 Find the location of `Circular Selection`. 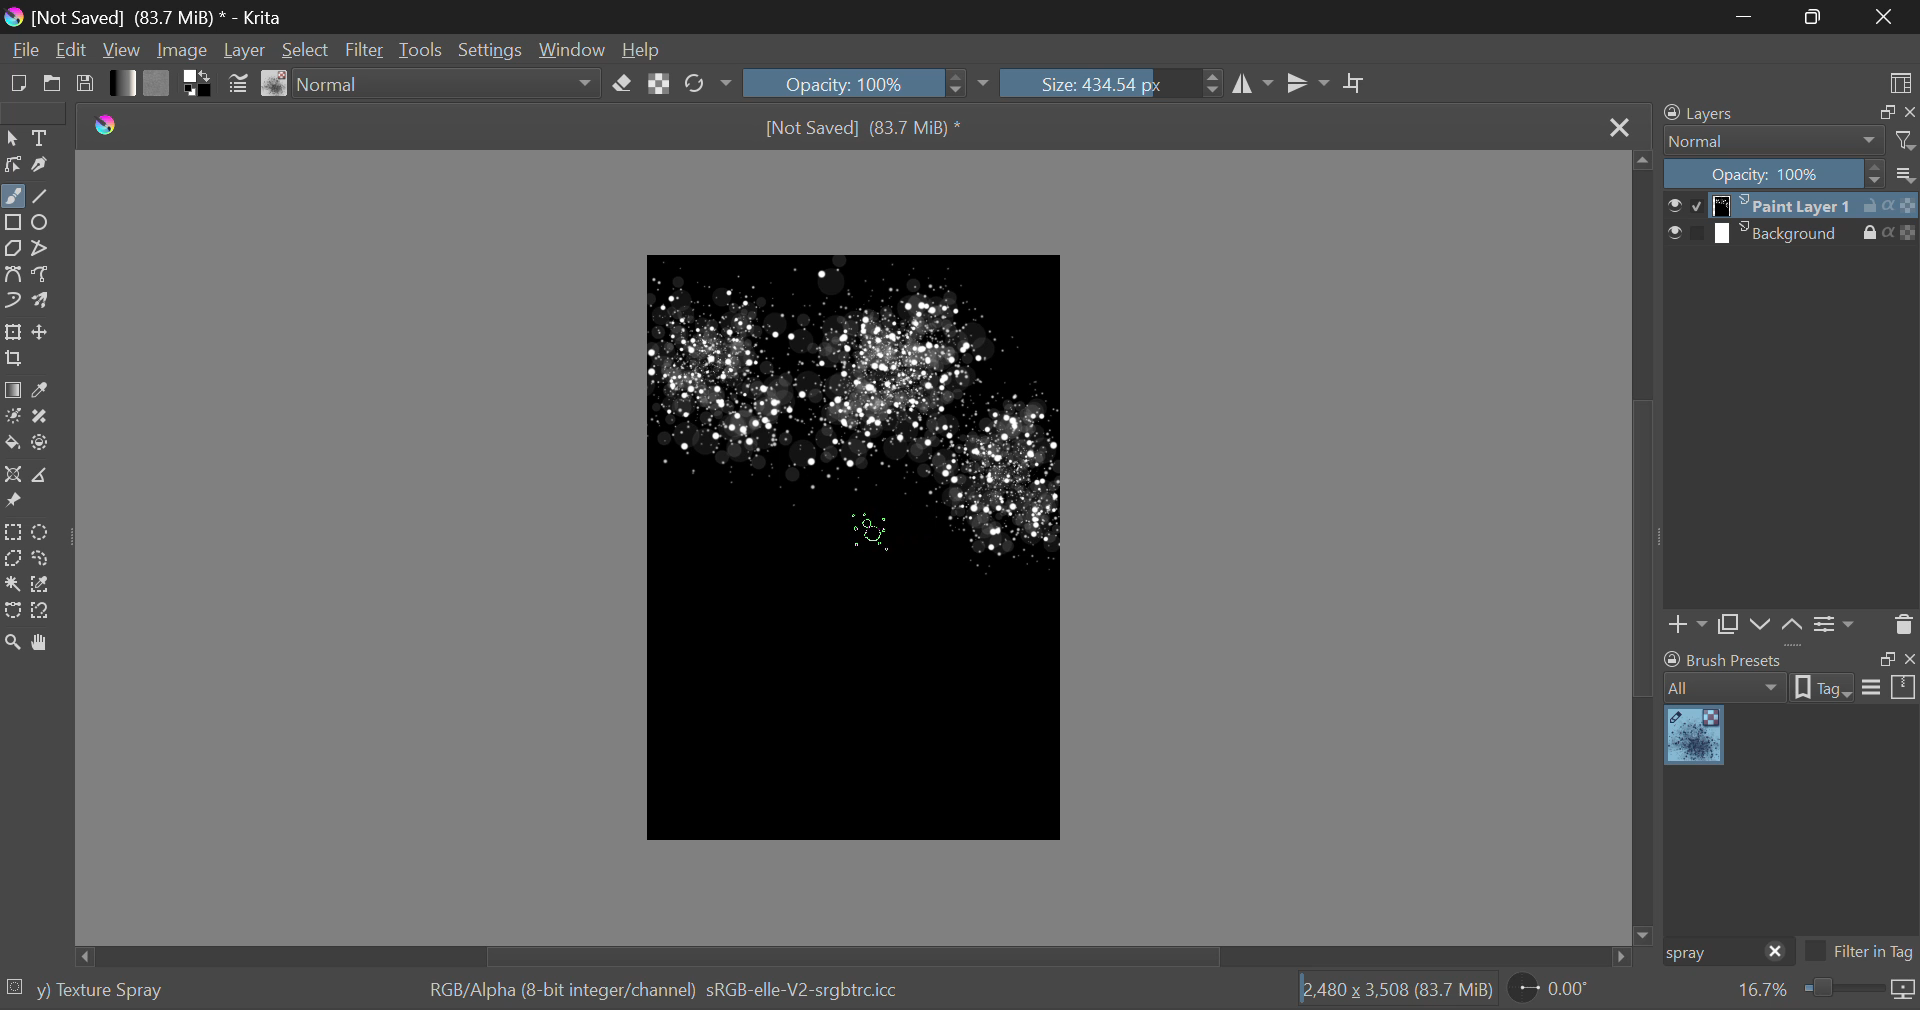

Circular Selection is located at coordinates (41, 532).